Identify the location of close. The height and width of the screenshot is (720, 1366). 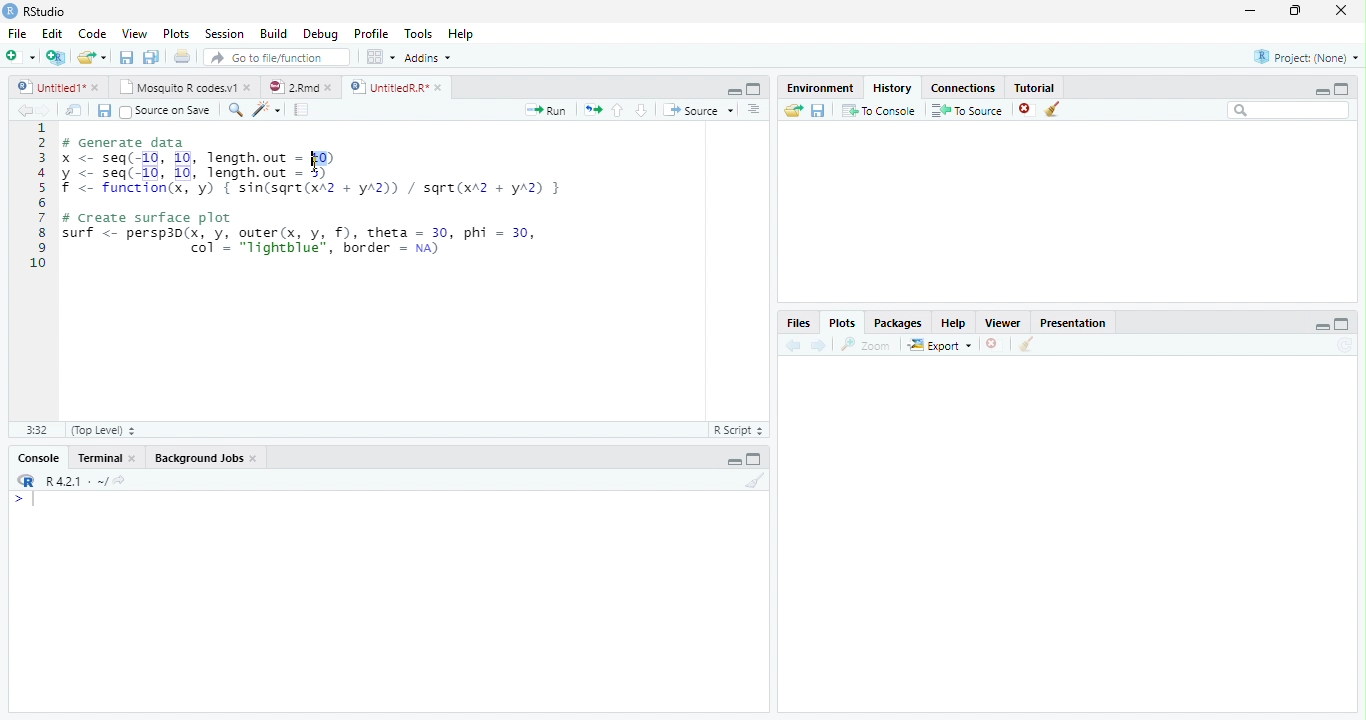
(329, 88).